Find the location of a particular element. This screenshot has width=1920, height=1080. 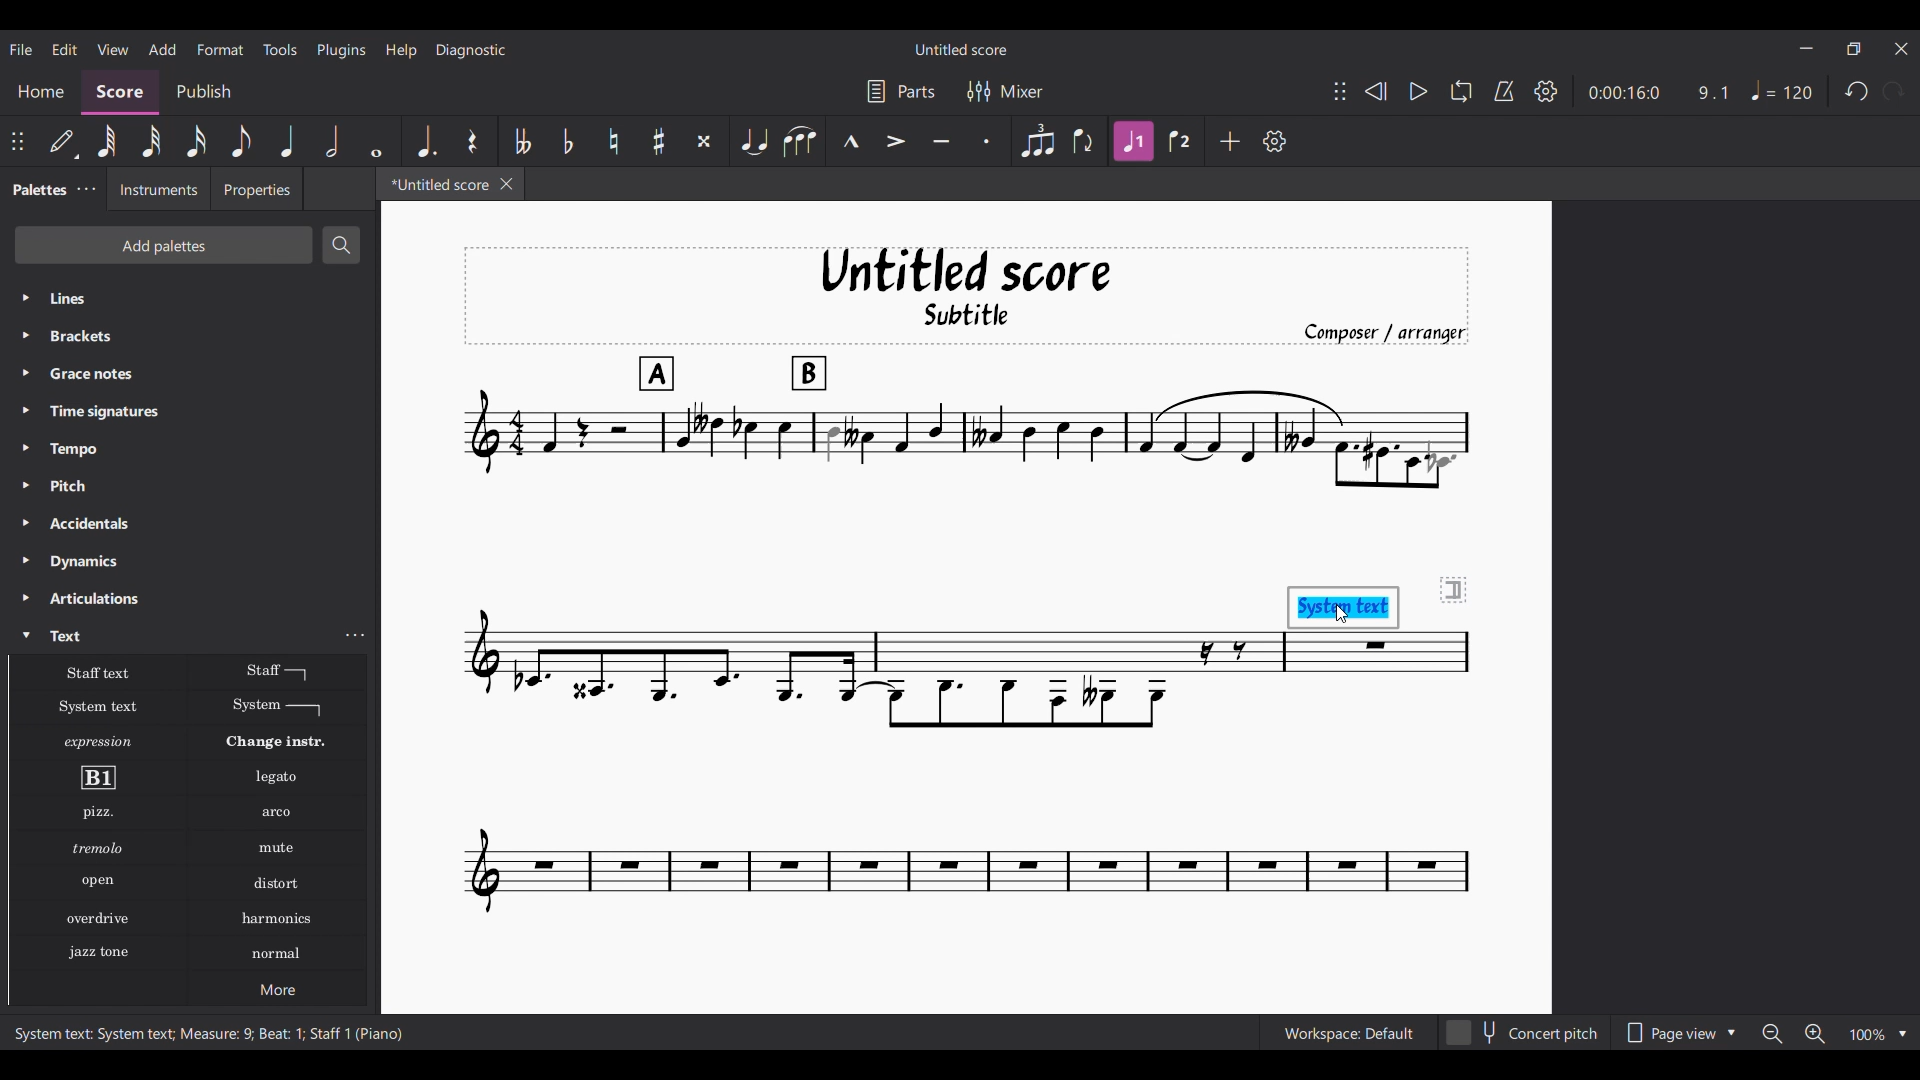

Normal is located at coordinates (277, 953).